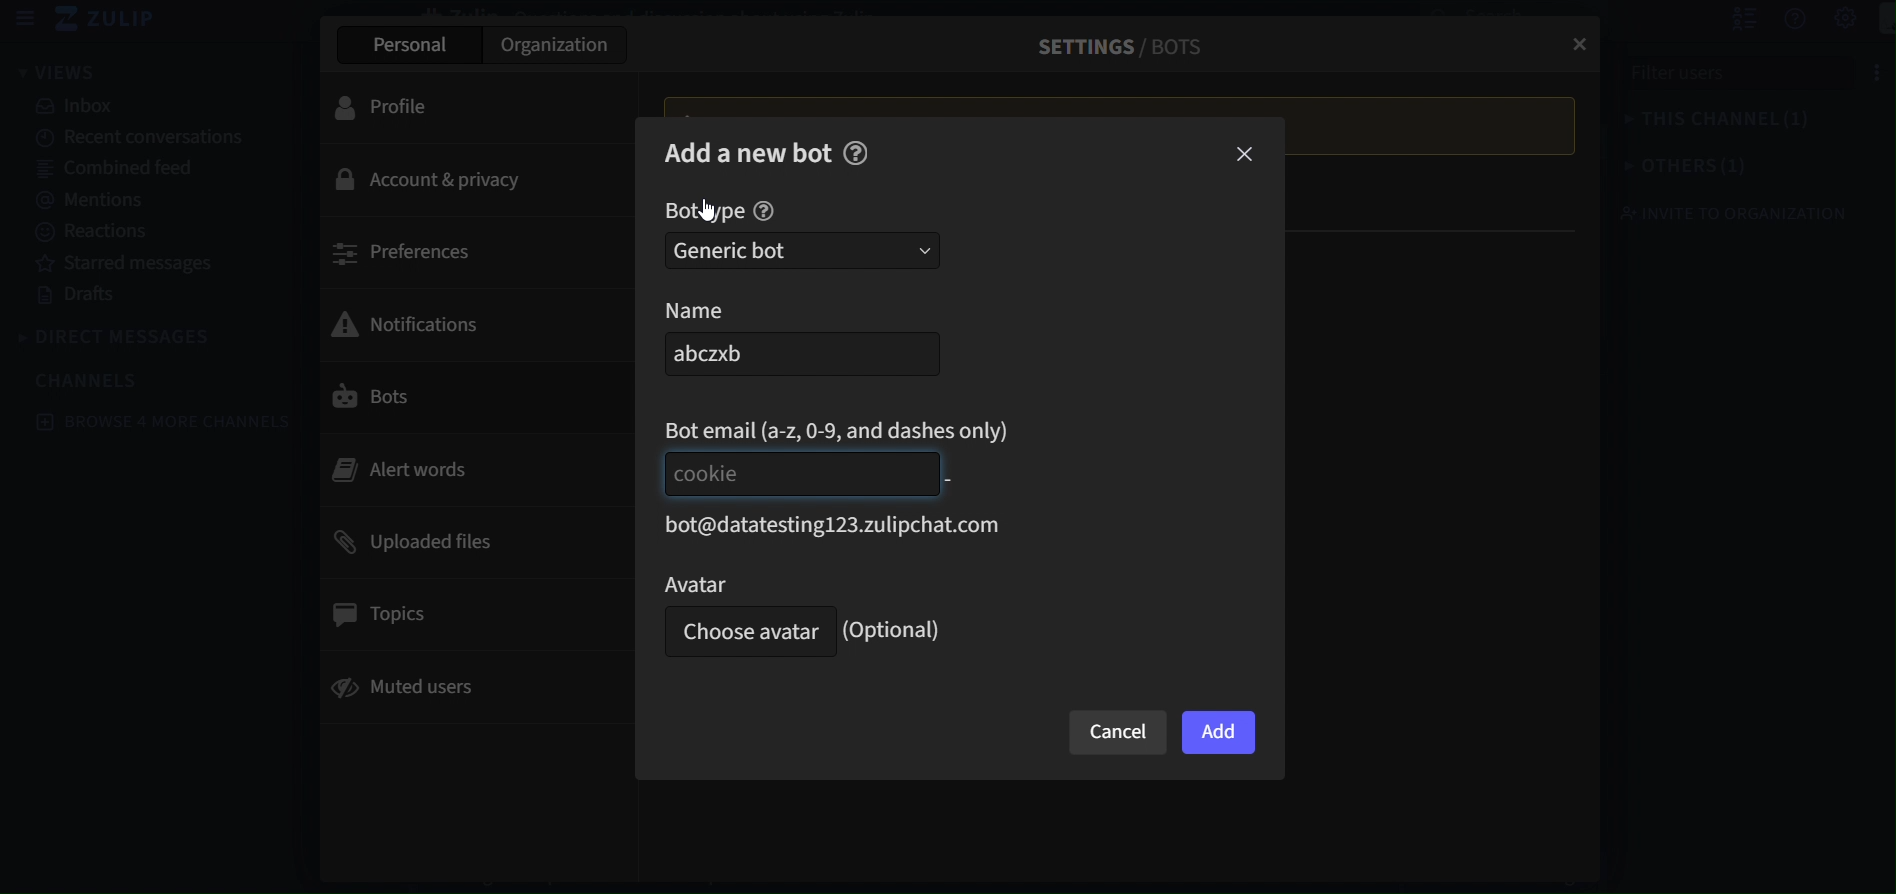  I want to click on name, so click(719, 310).